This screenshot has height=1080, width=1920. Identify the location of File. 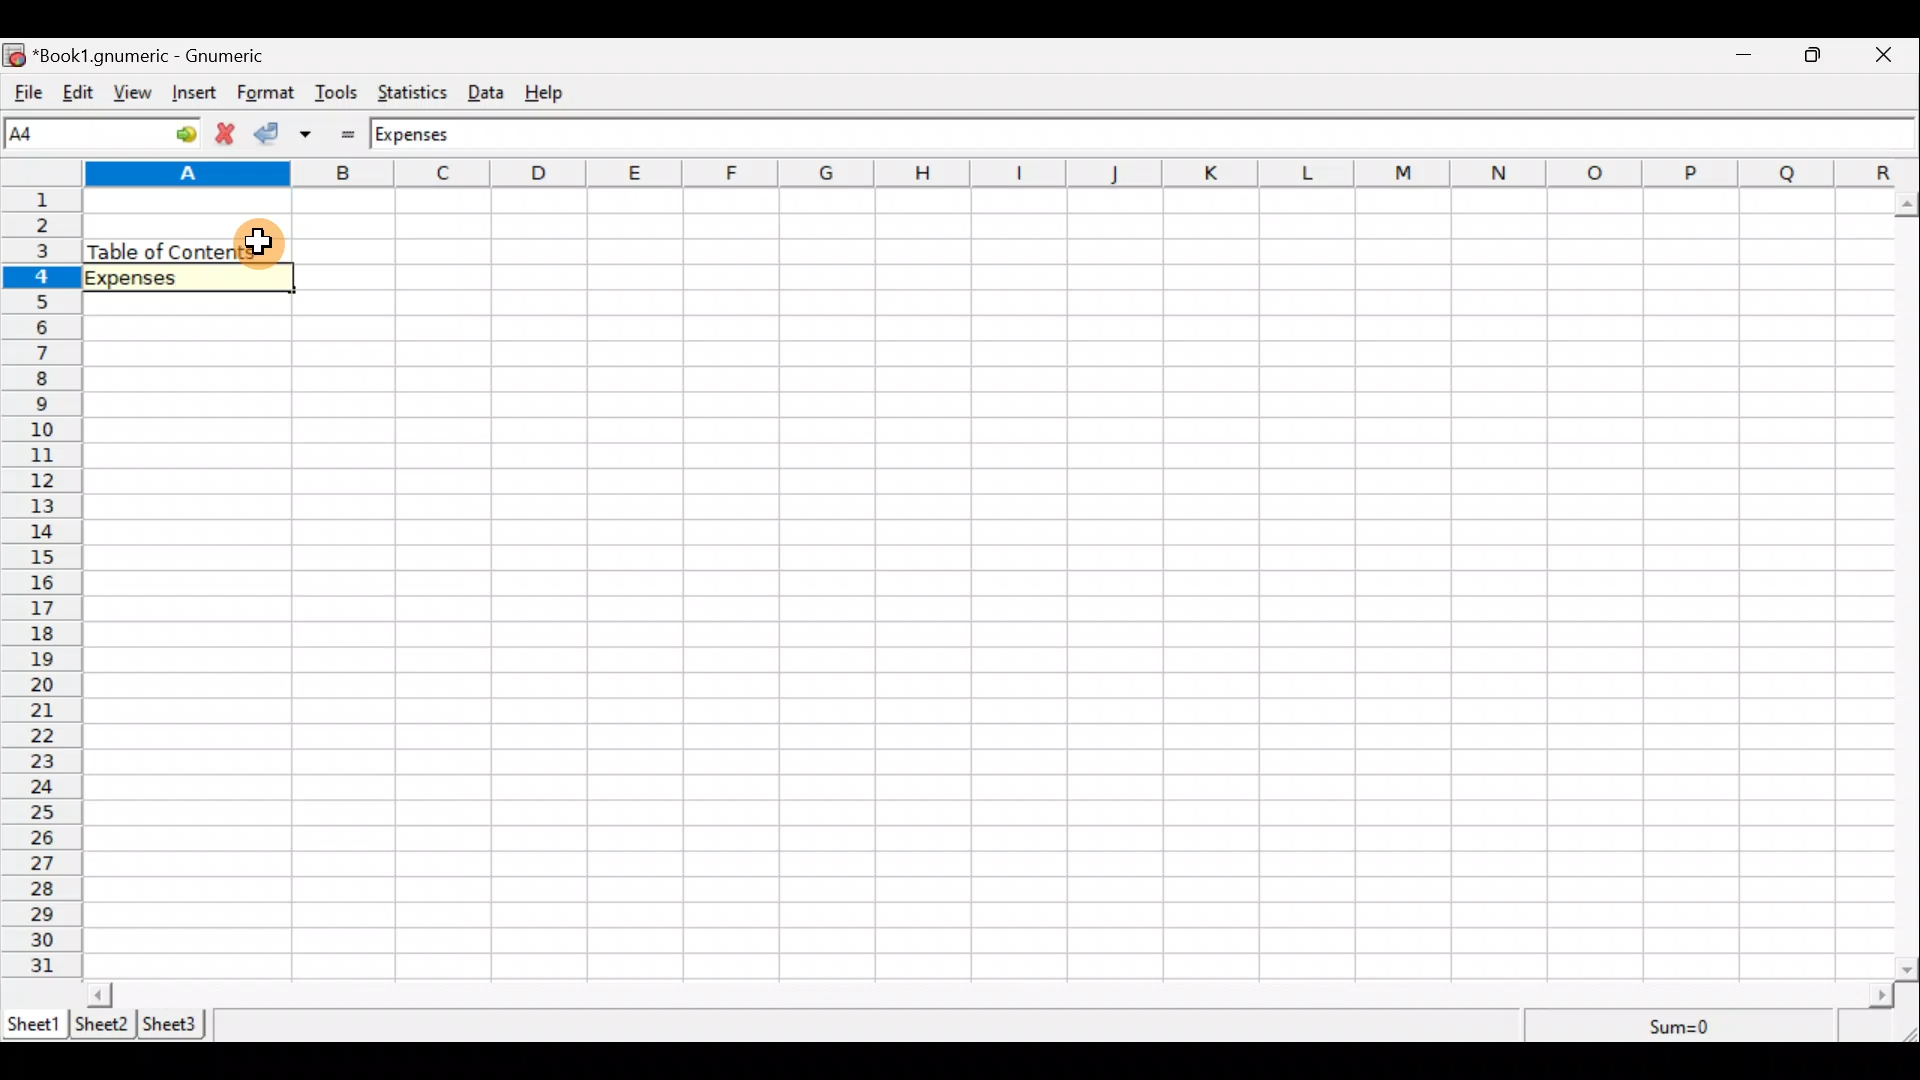
(25, 93).